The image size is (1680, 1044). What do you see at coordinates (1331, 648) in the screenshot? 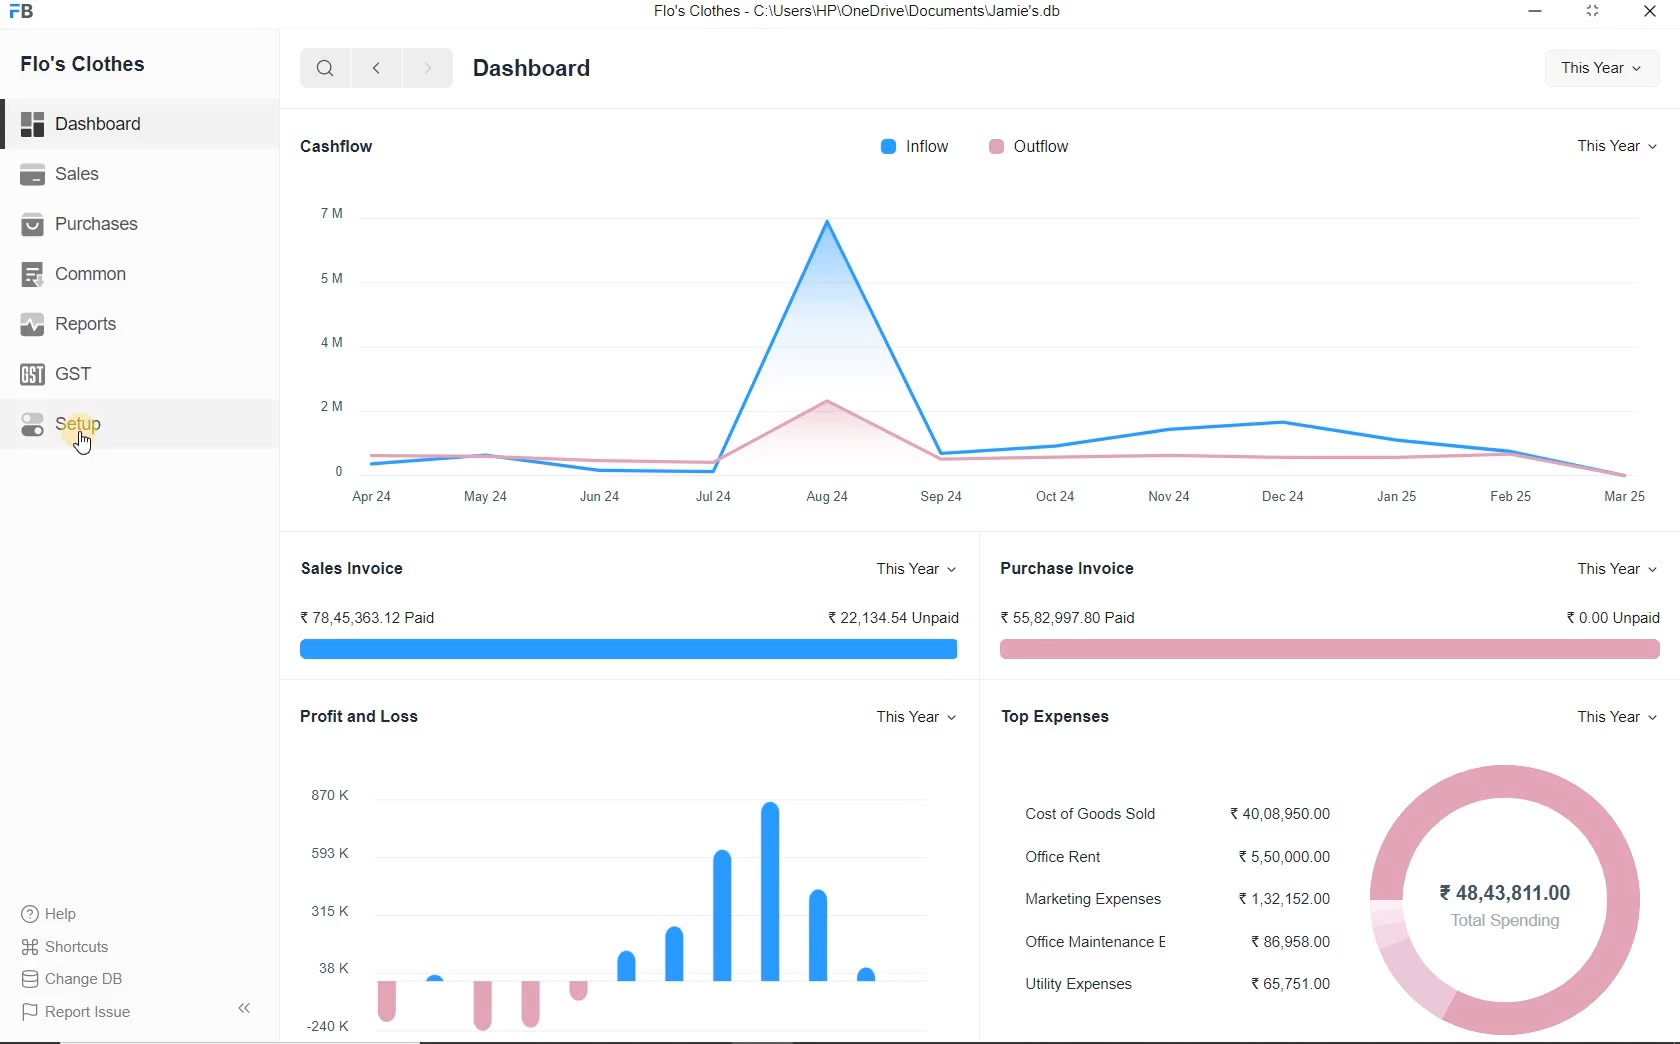
I see `Pink Bar` at bounding box center [1331, 648].